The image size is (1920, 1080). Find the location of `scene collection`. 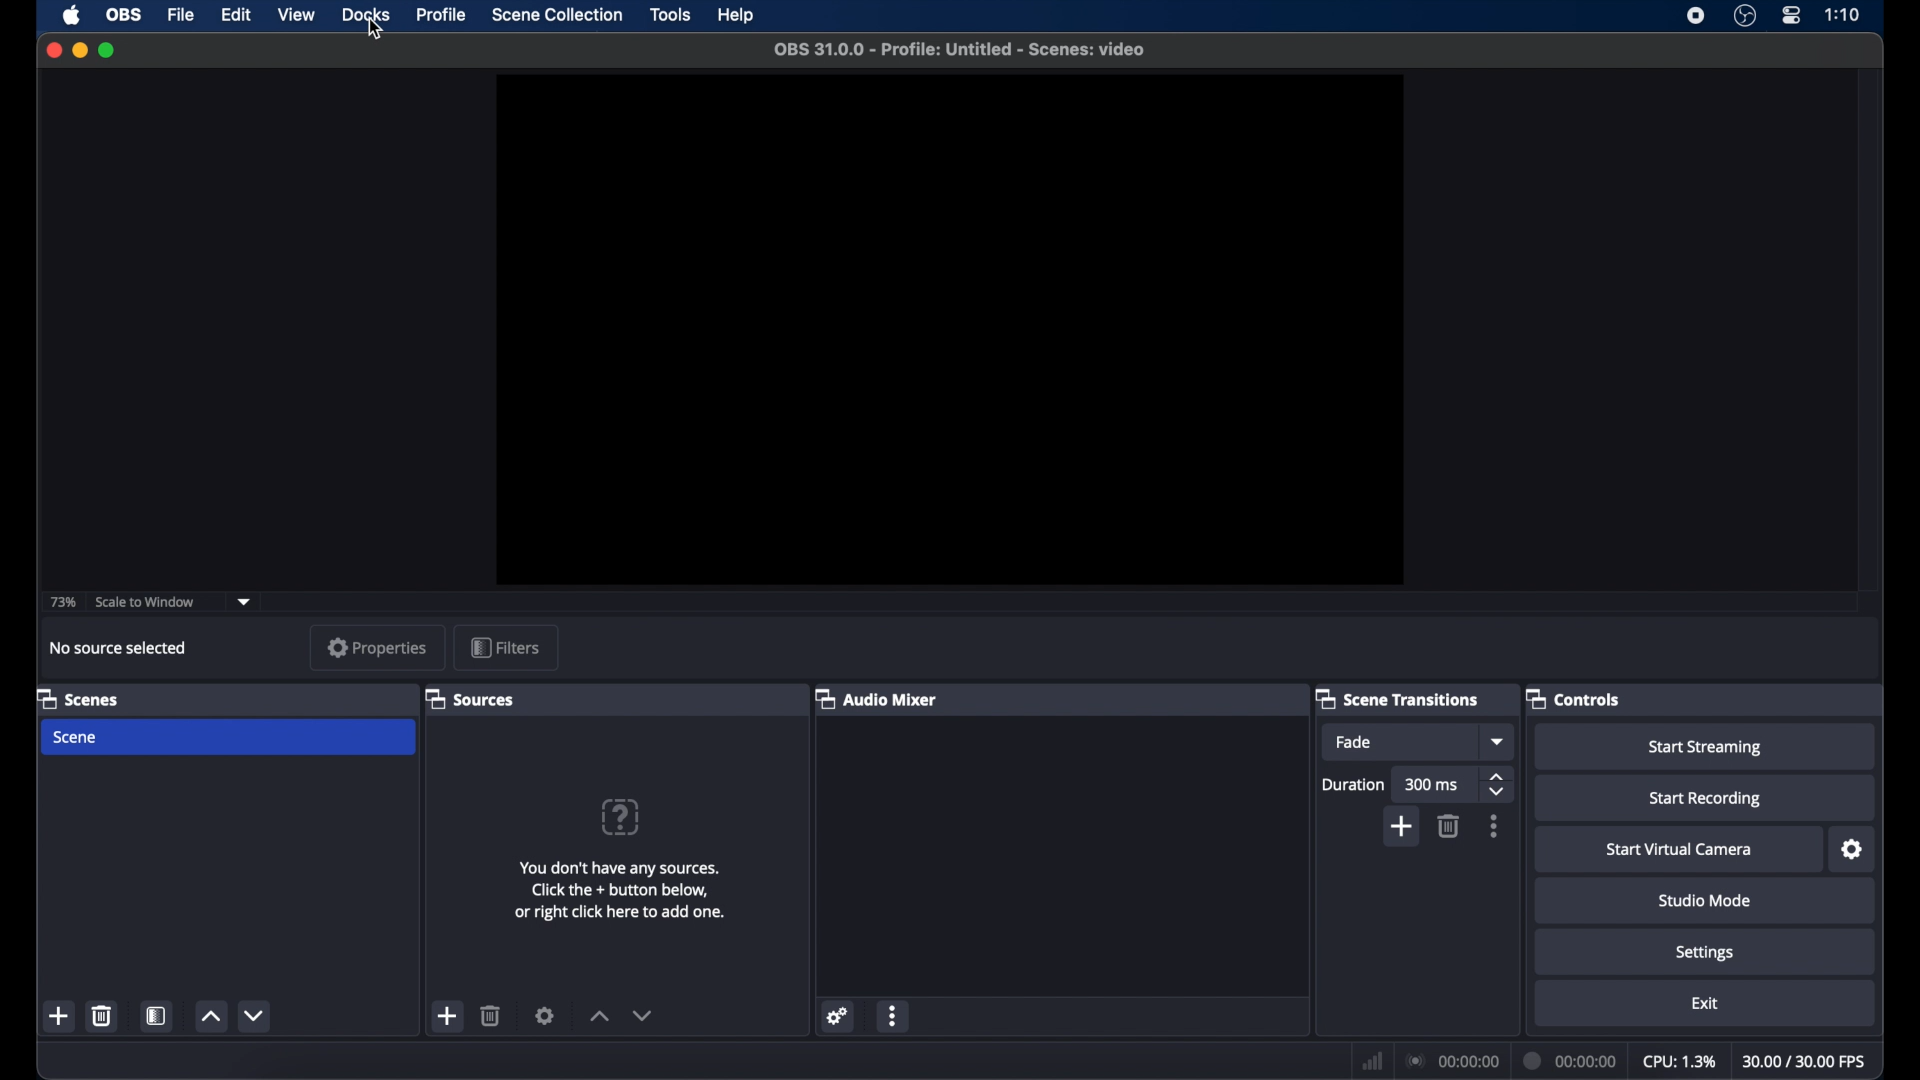

scene collection is located at coordinates (557, 15).